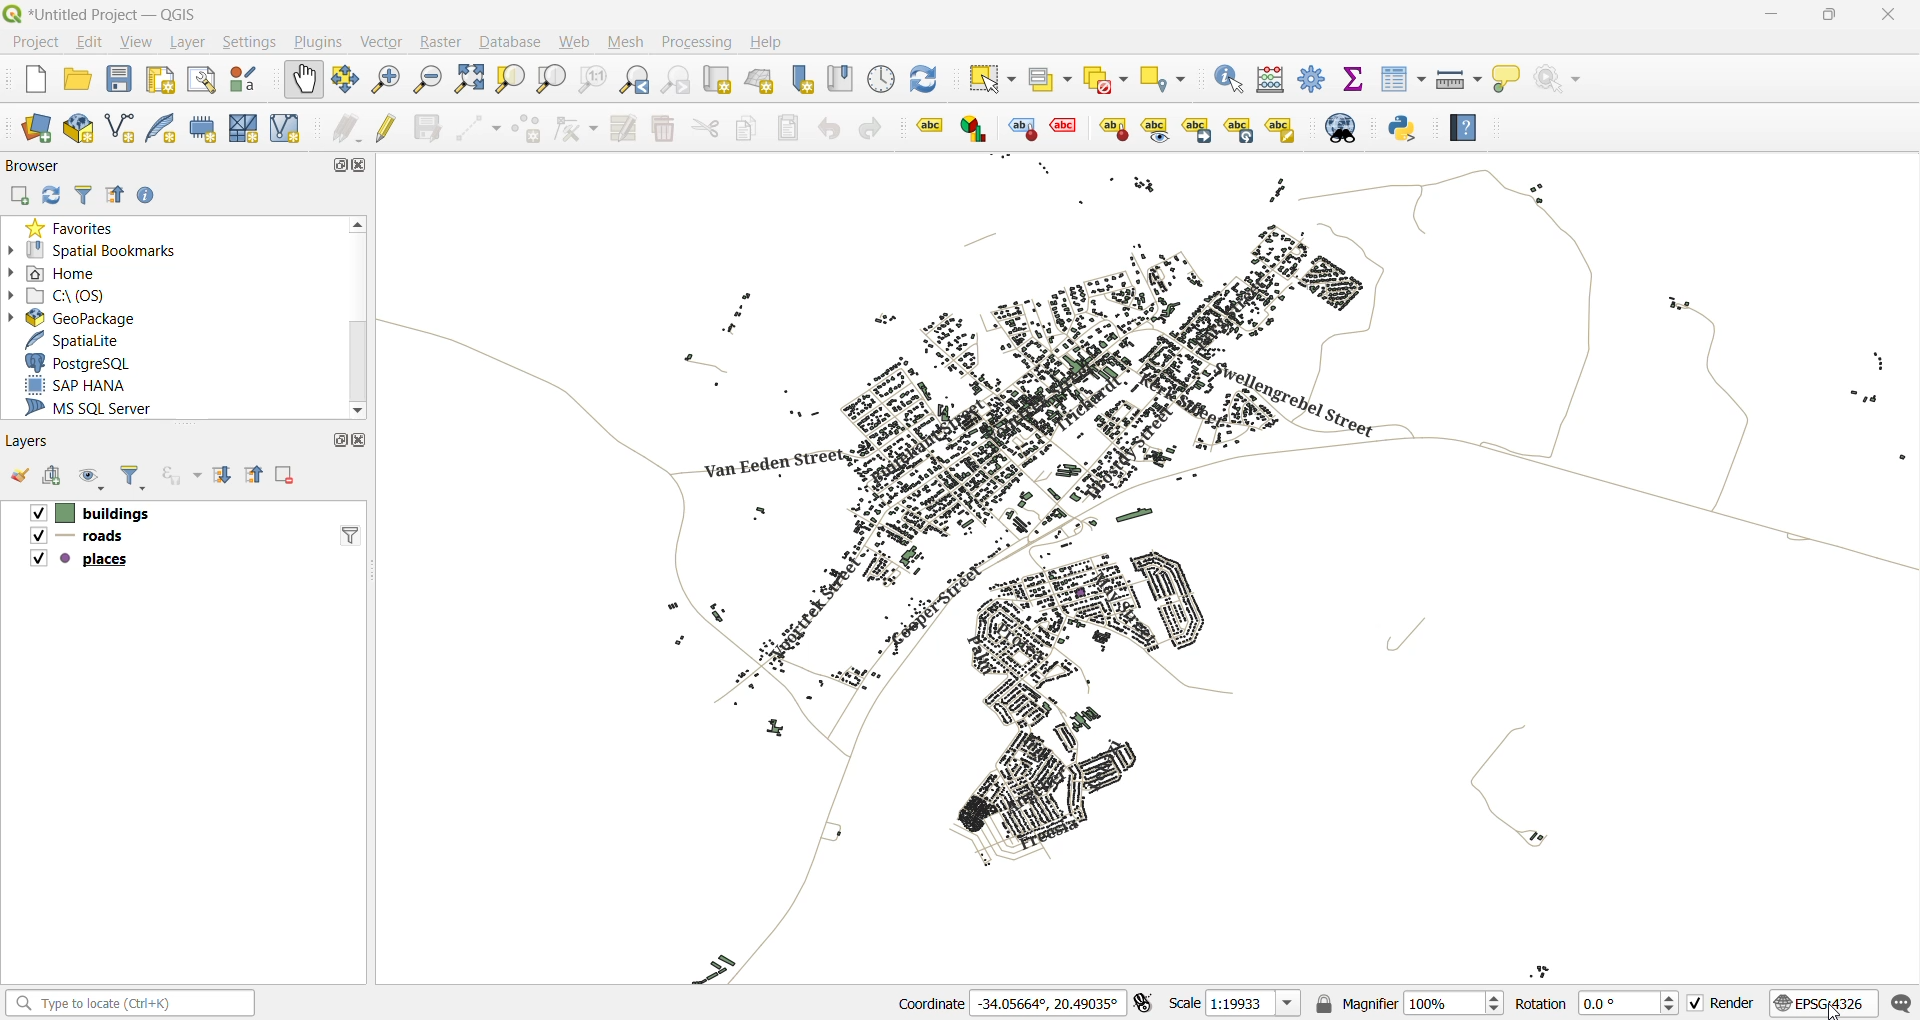  I want to click on buildings, so click(89, 513).